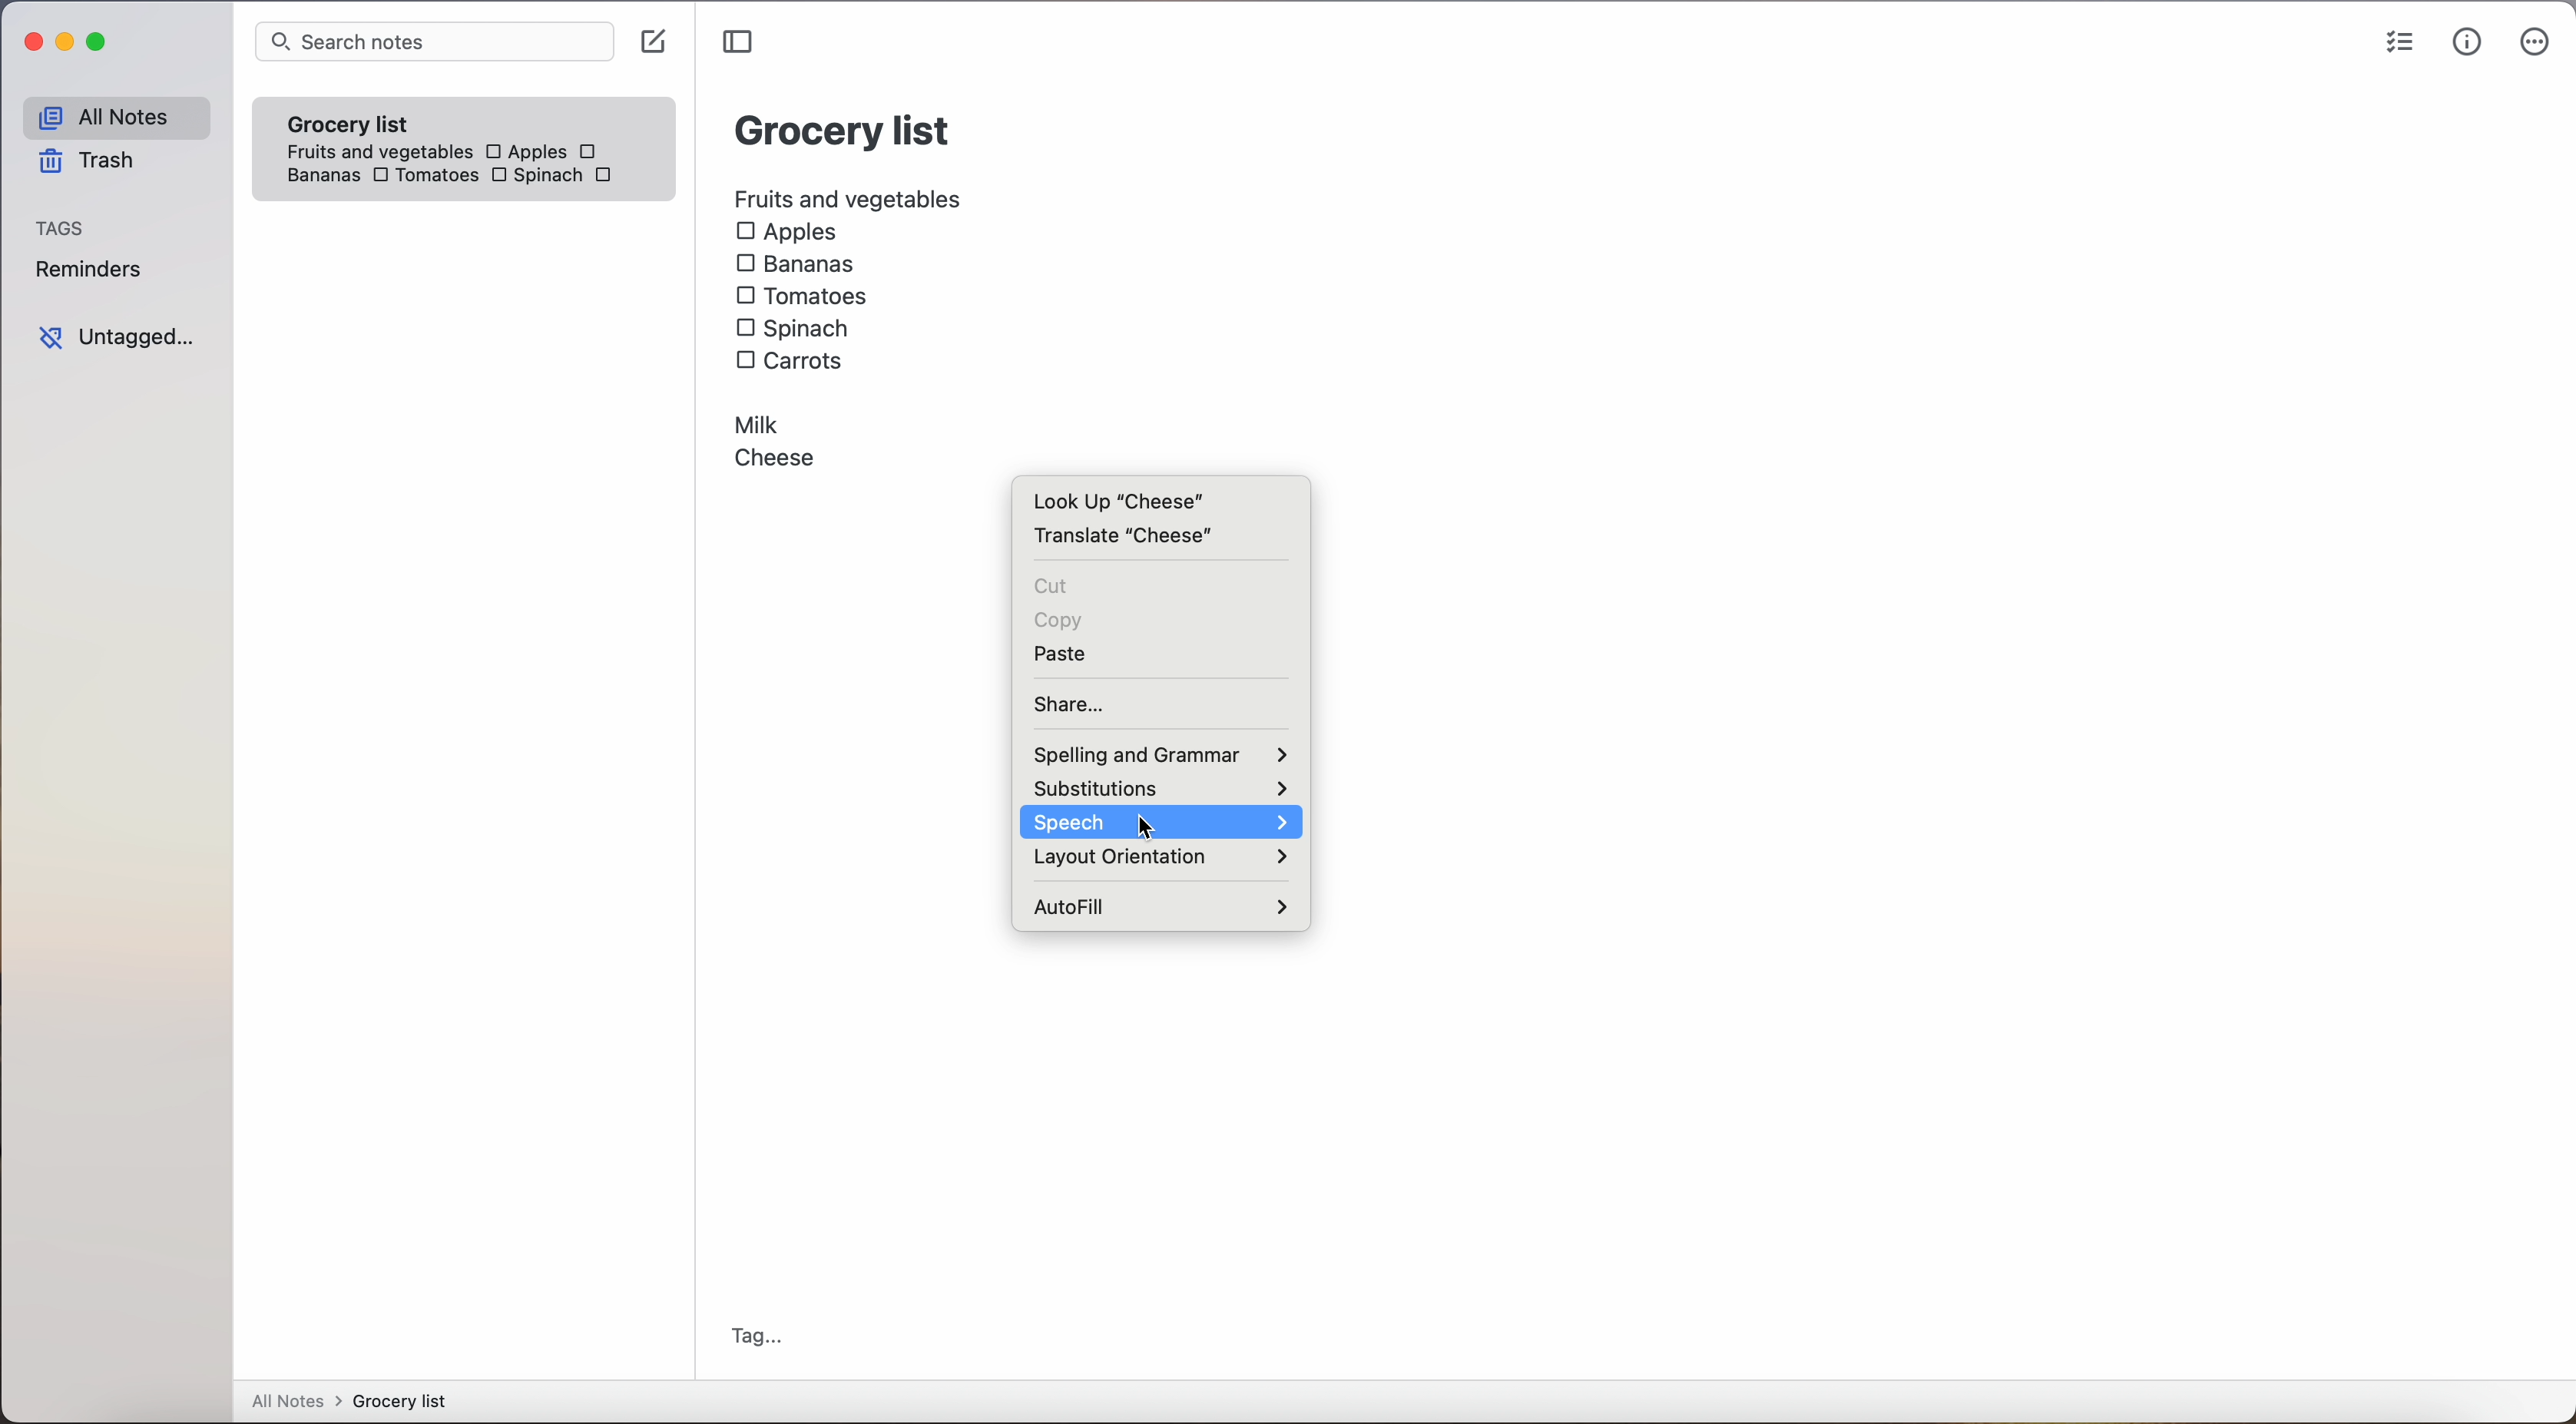  I want to click on Fruits and vegetables: Apples, Bananas, Tomatoes, Spinach, Carrots, Milk, Cheese, so click(847, 330).